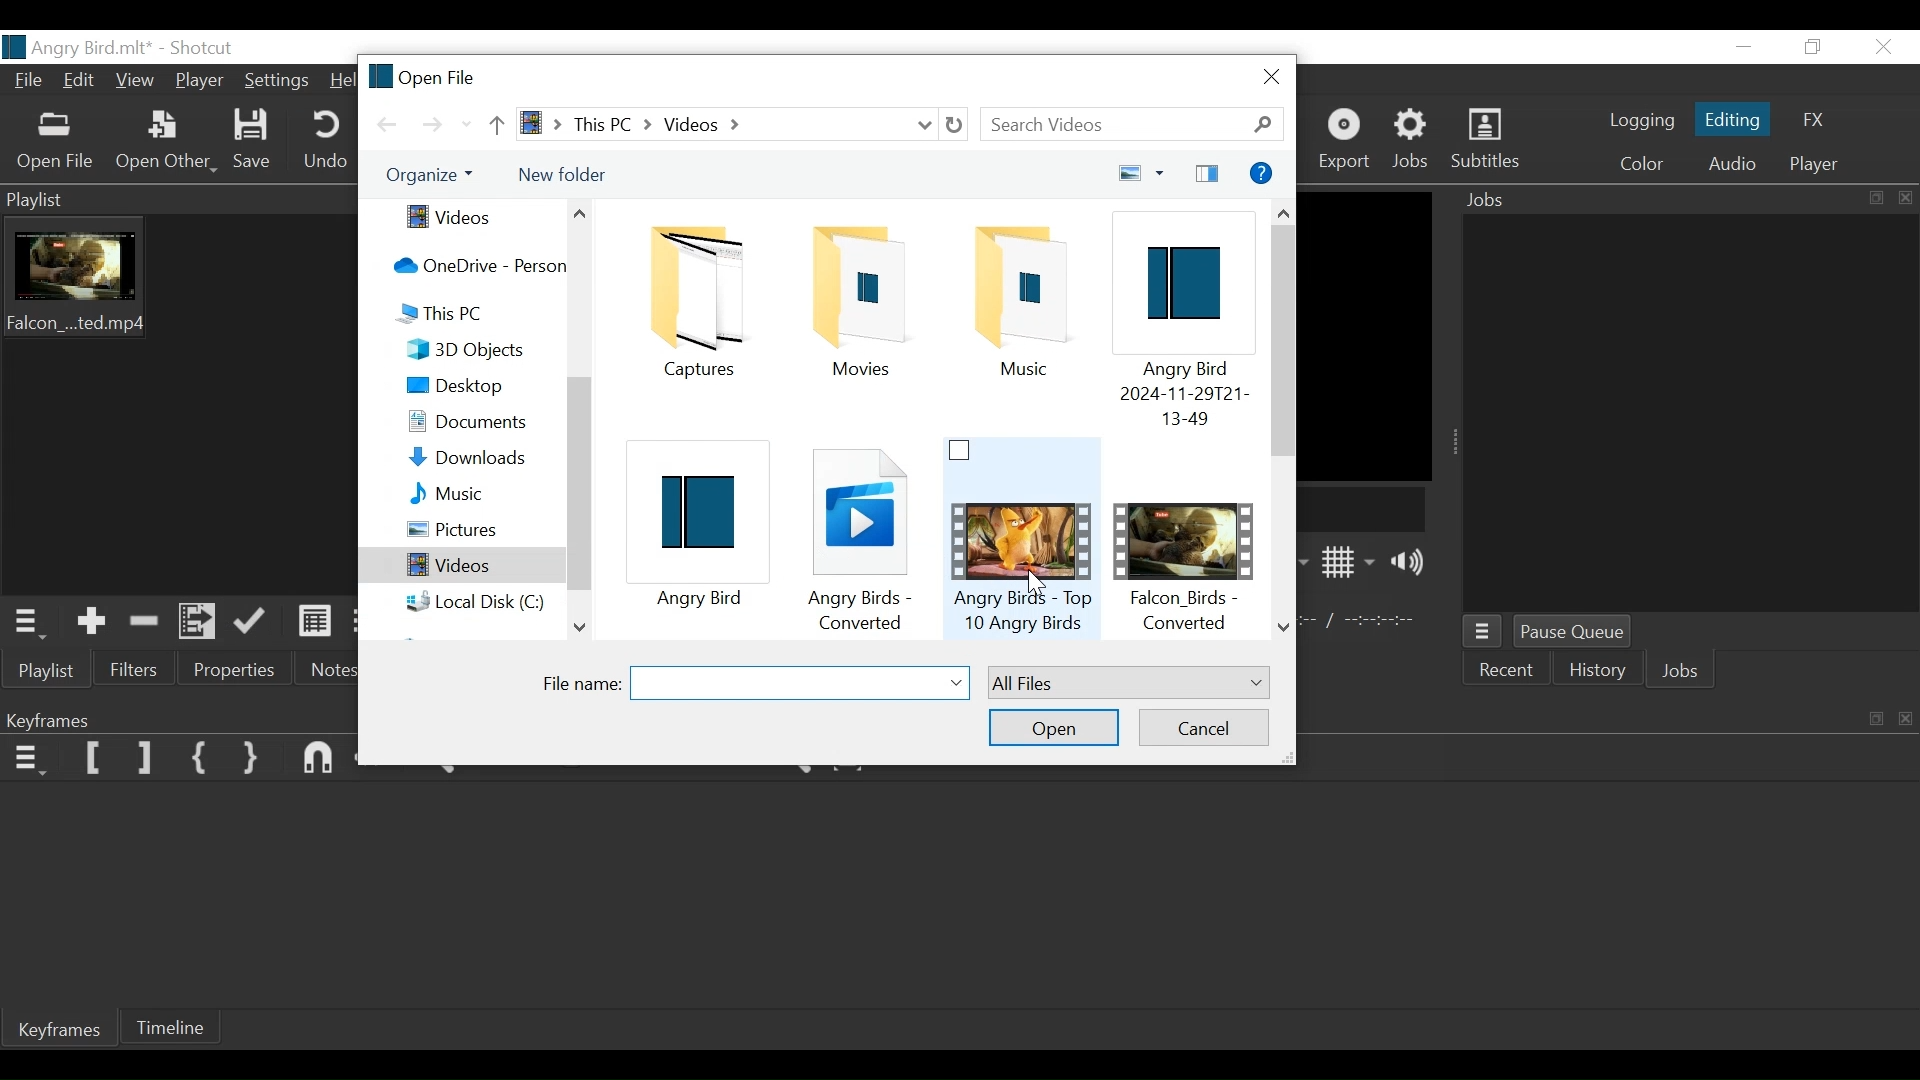 The height and width of the screenshot is (1080, 1920). I want to click on Select File Nmae, so click(800, 684).